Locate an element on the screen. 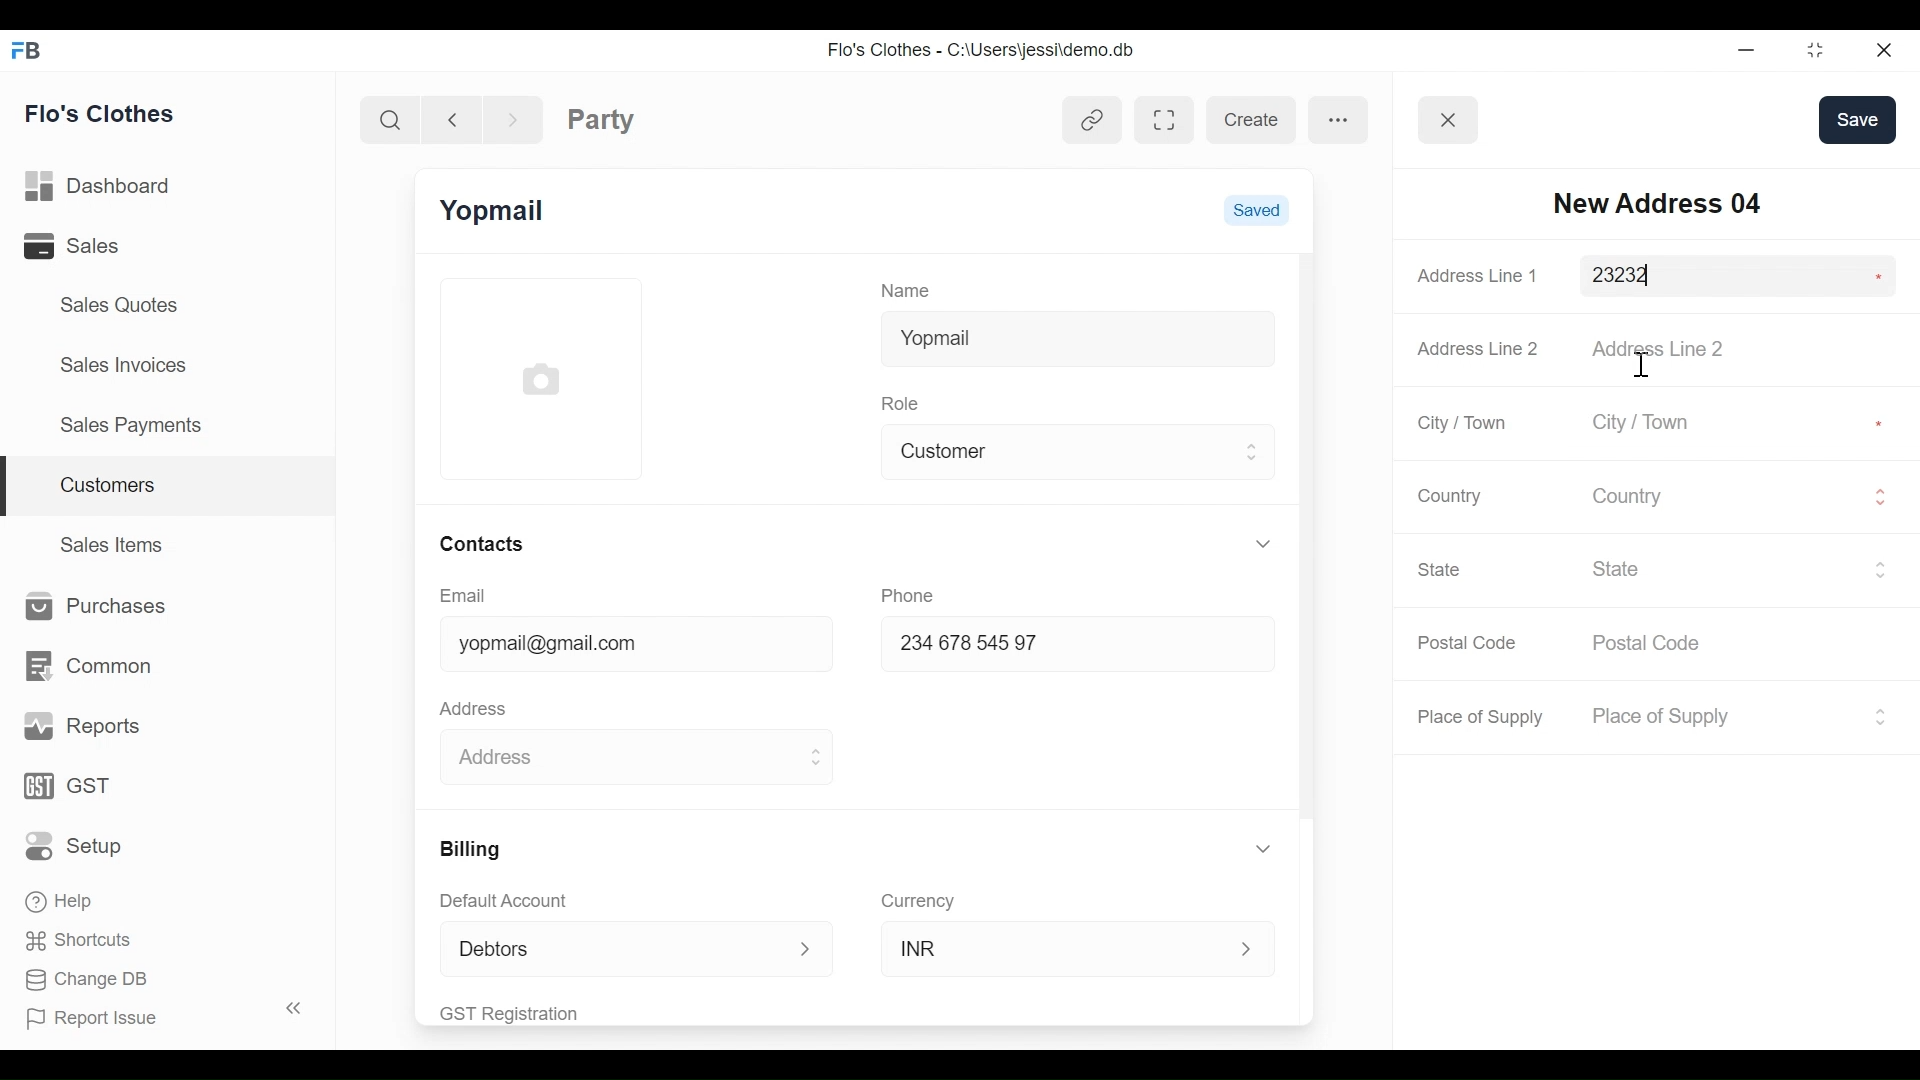 This screenshot has height=1080, width=1920. Flo's Clothes - C:\Users\jessi\demo.db is located at coordinates (984, 51).